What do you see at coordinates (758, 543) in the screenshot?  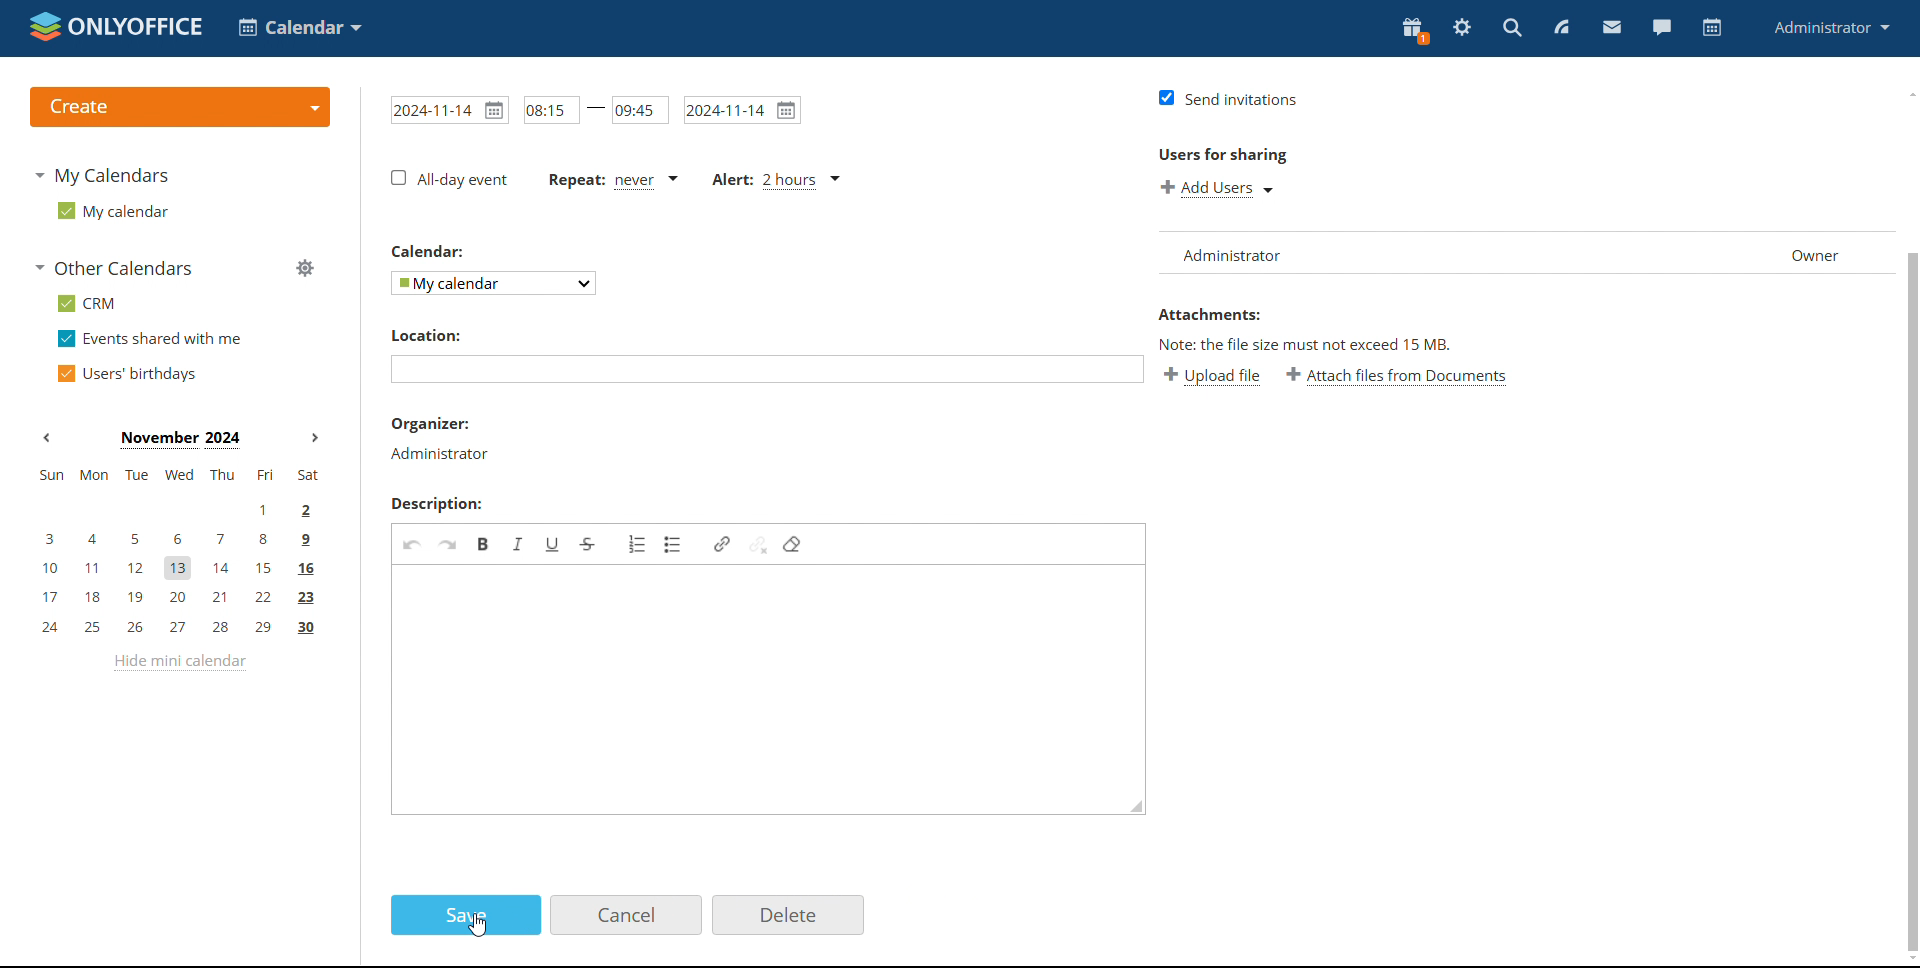 I see `unlink` at bounding box center [758, 543].